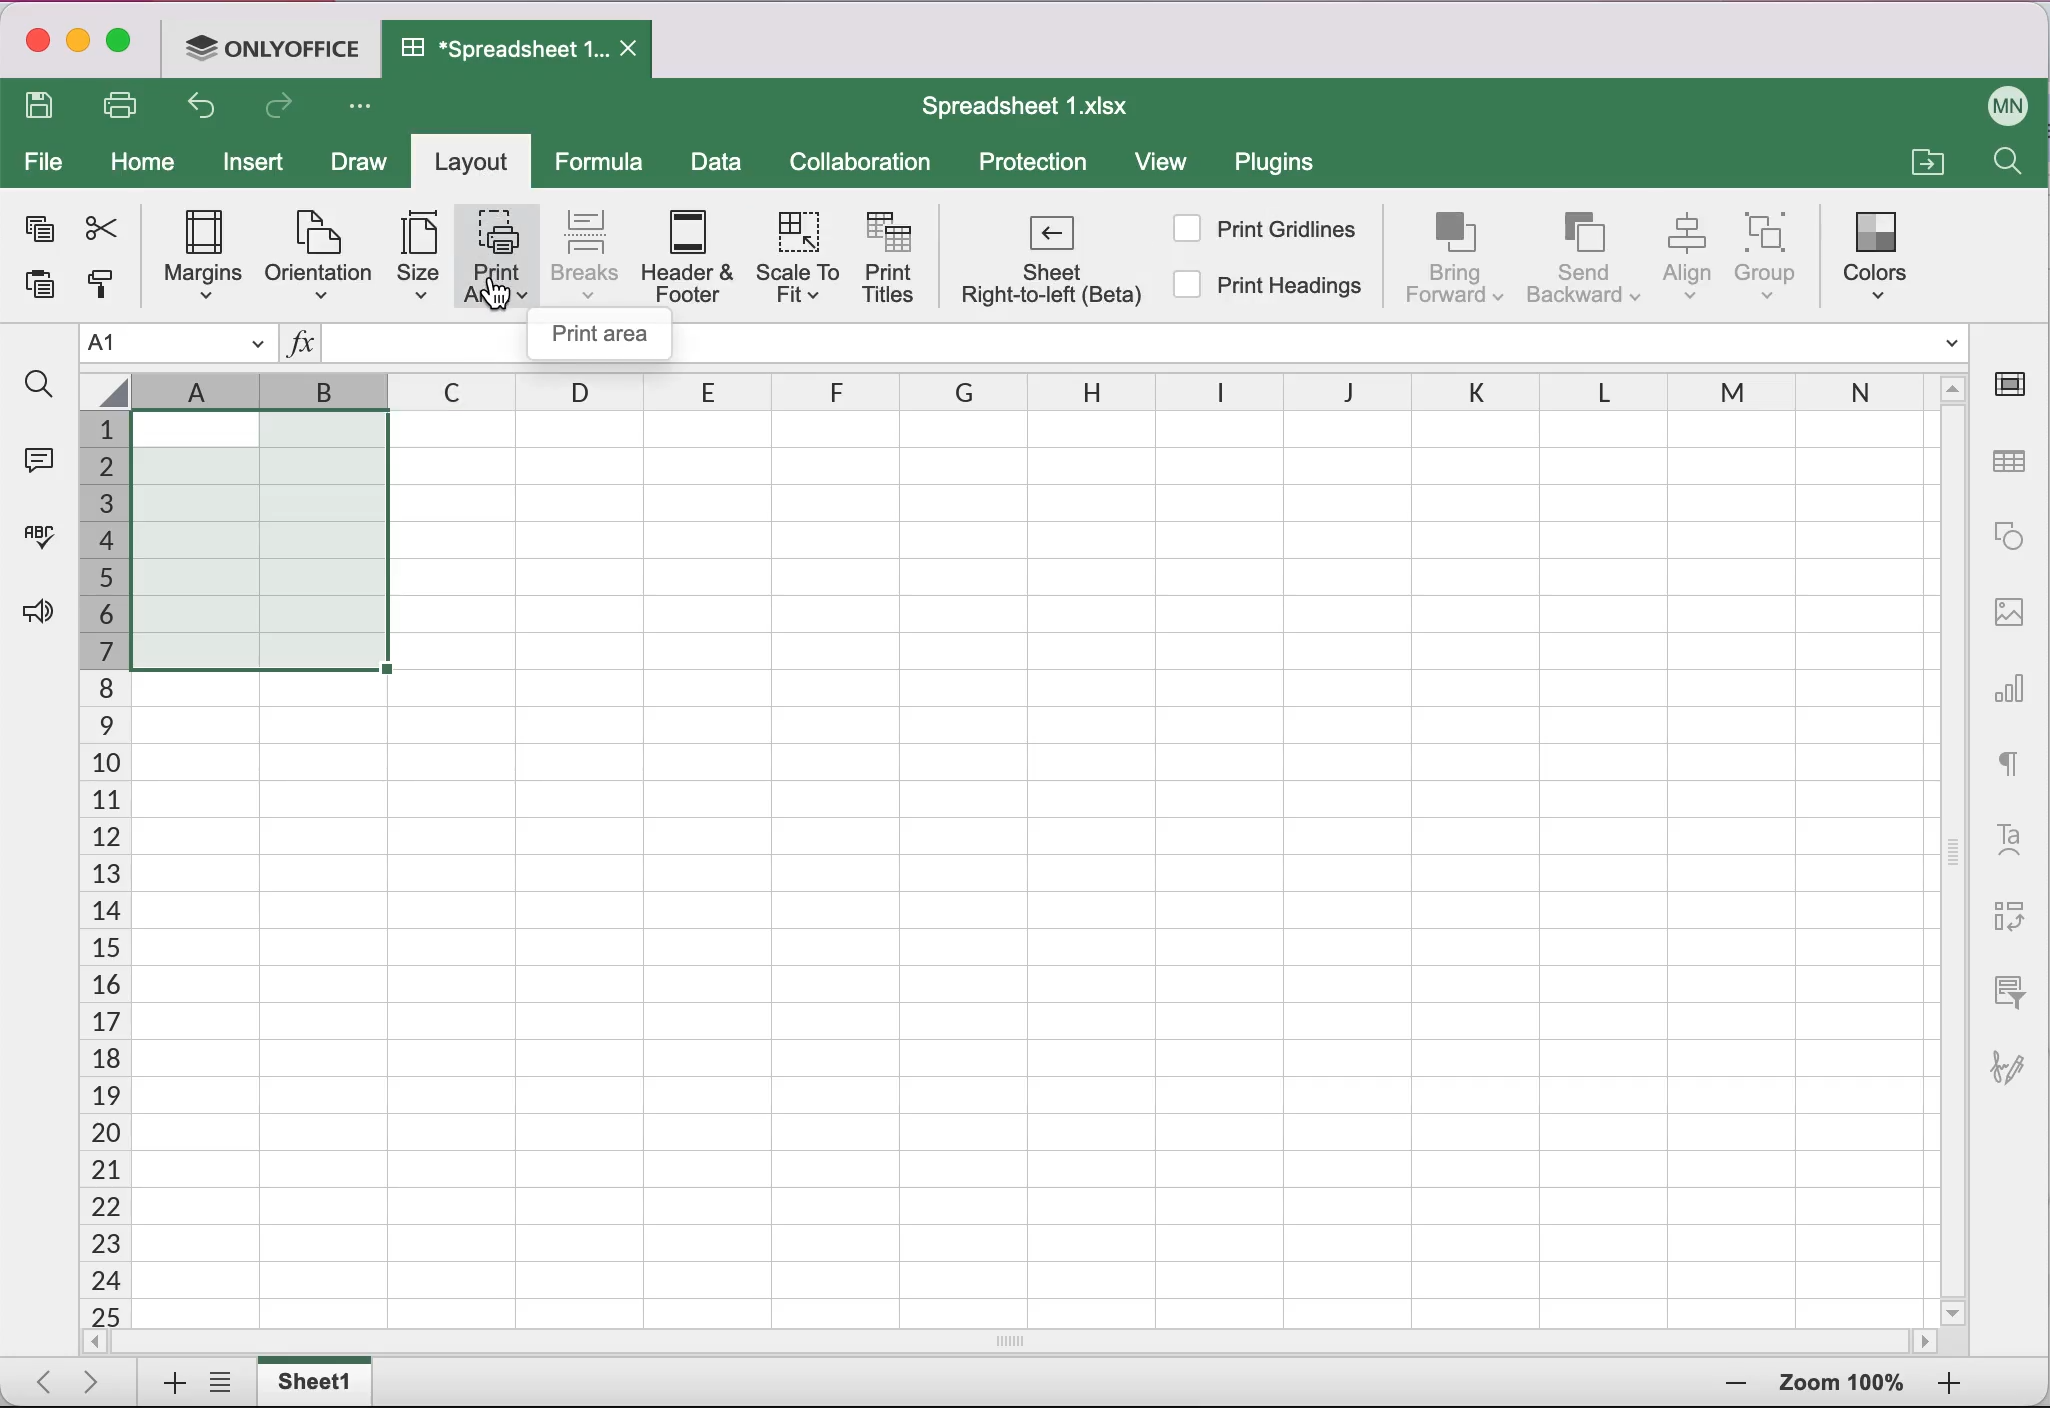 This screenshot has width=2050, height=1408. I want to click on pivot table, so click(2005, 918).